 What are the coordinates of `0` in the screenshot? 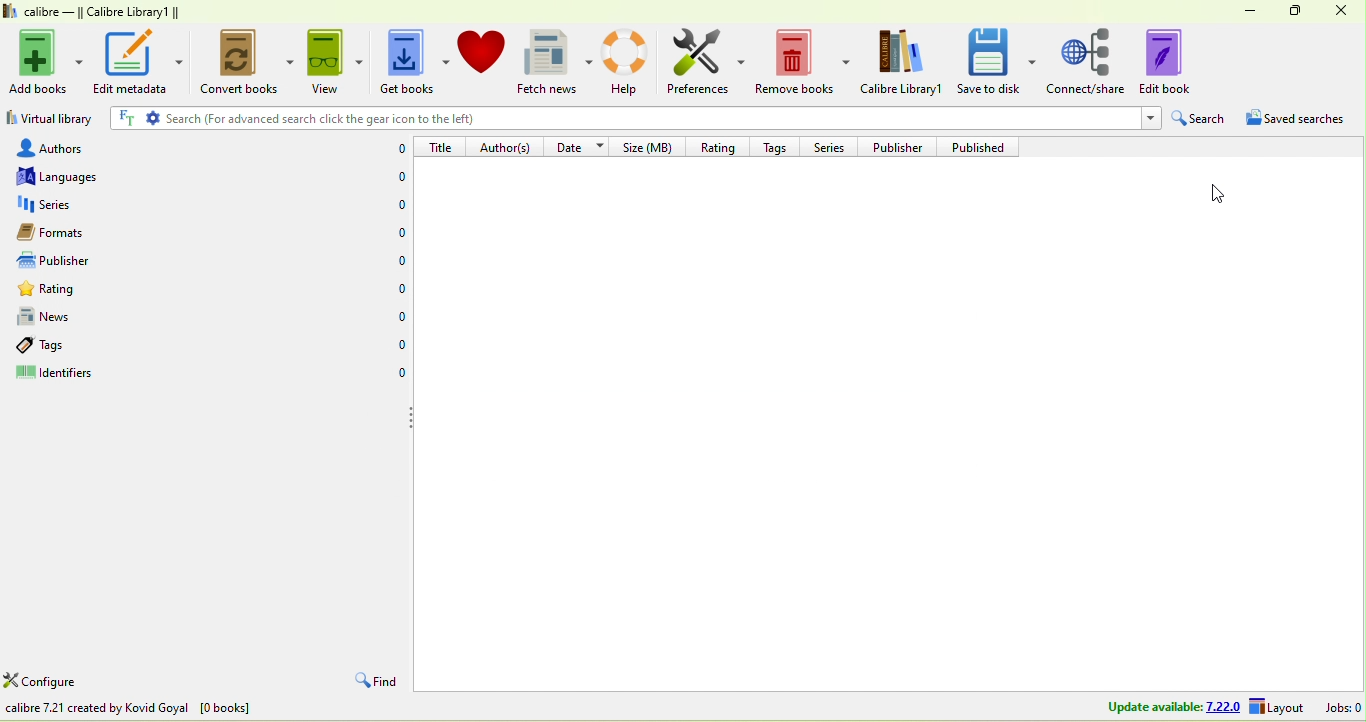 It's located at (396, 346).